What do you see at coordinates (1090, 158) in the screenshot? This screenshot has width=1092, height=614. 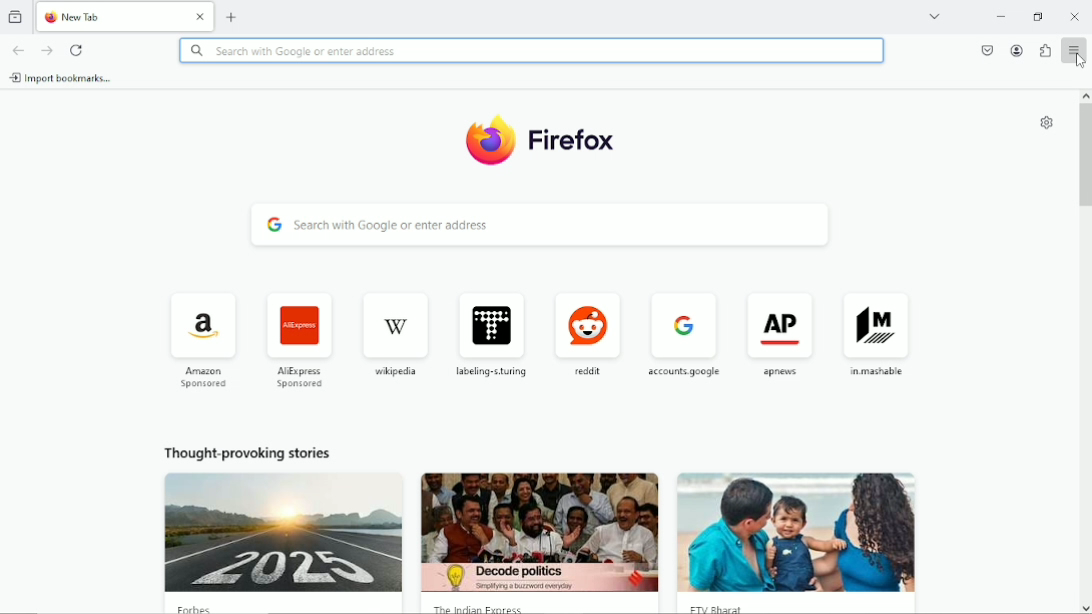 I see `vertical scrollbar` at bounding box center [1090, 158].